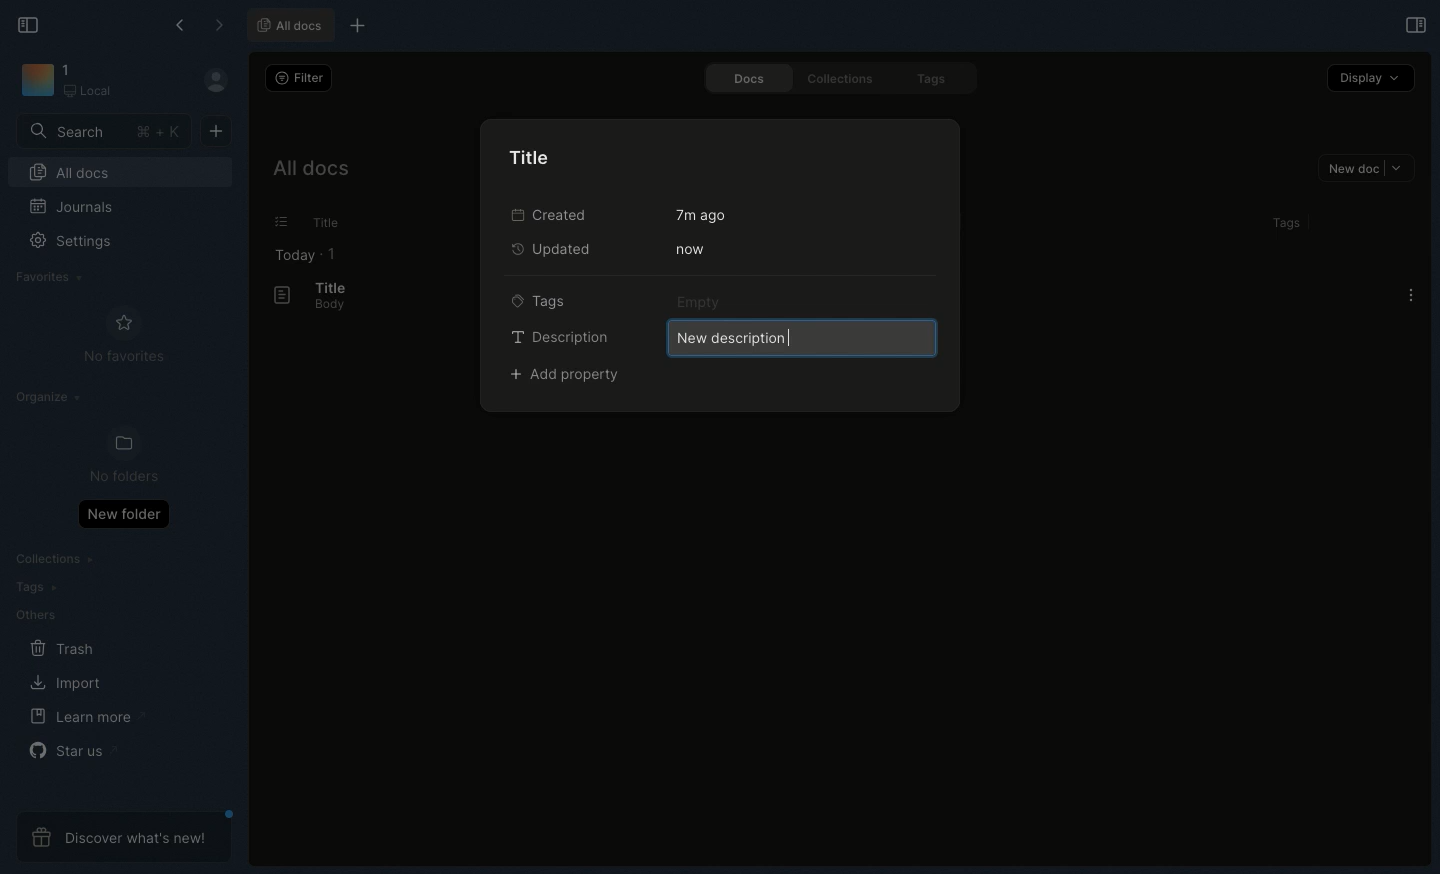  I want to click on Trash, so click(63, 649).